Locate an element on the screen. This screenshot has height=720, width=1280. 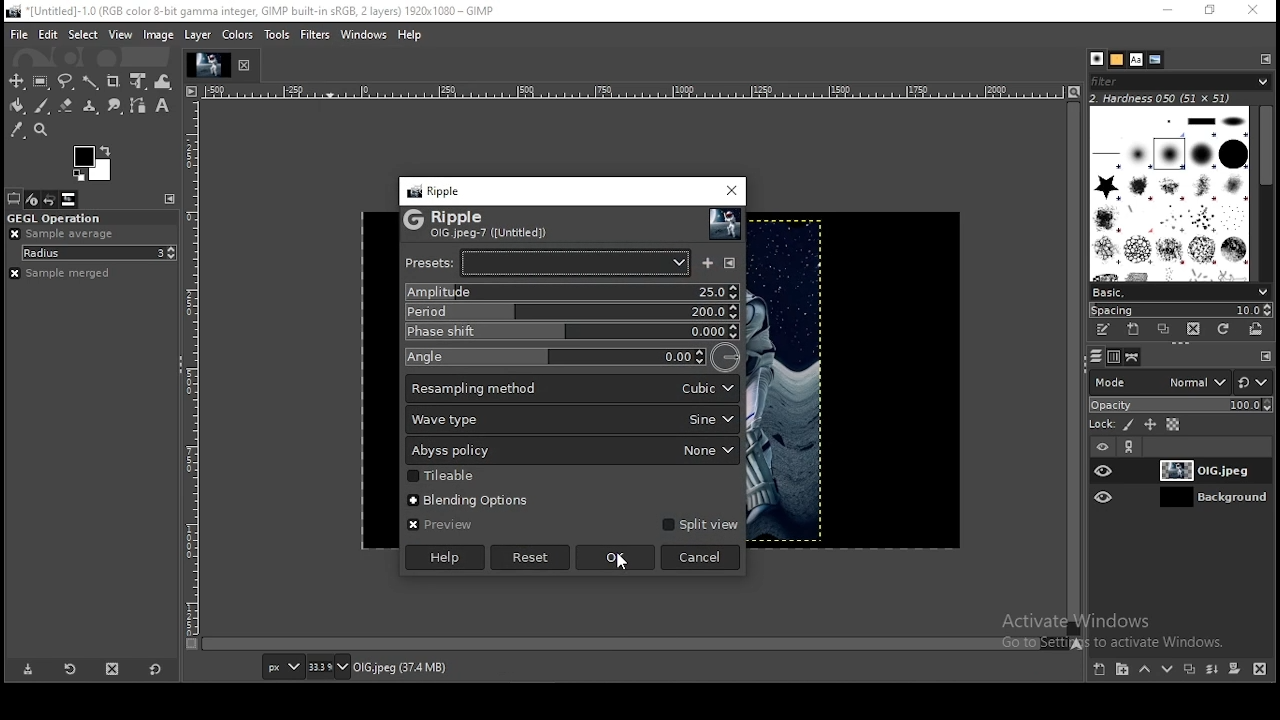
OK is located at coordinates (615, 558).